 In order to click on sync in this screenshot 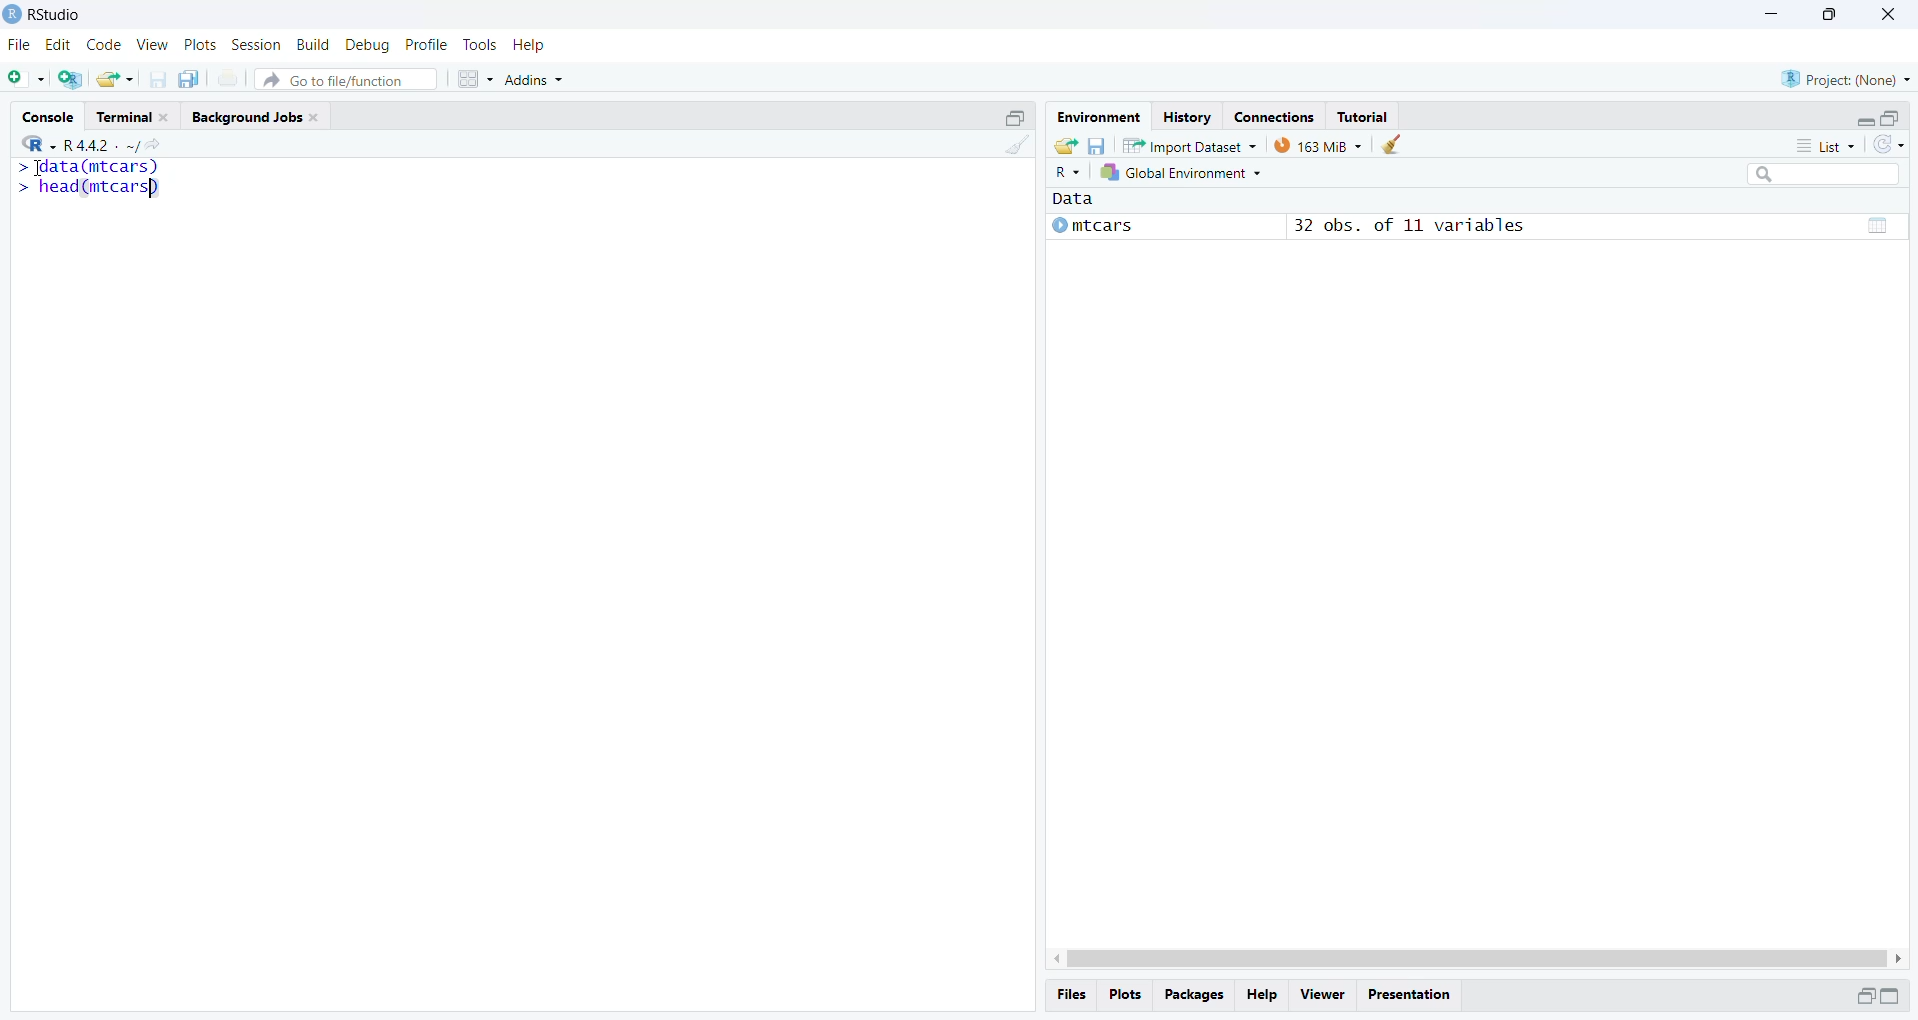, I will do `click(1890, 144)`.